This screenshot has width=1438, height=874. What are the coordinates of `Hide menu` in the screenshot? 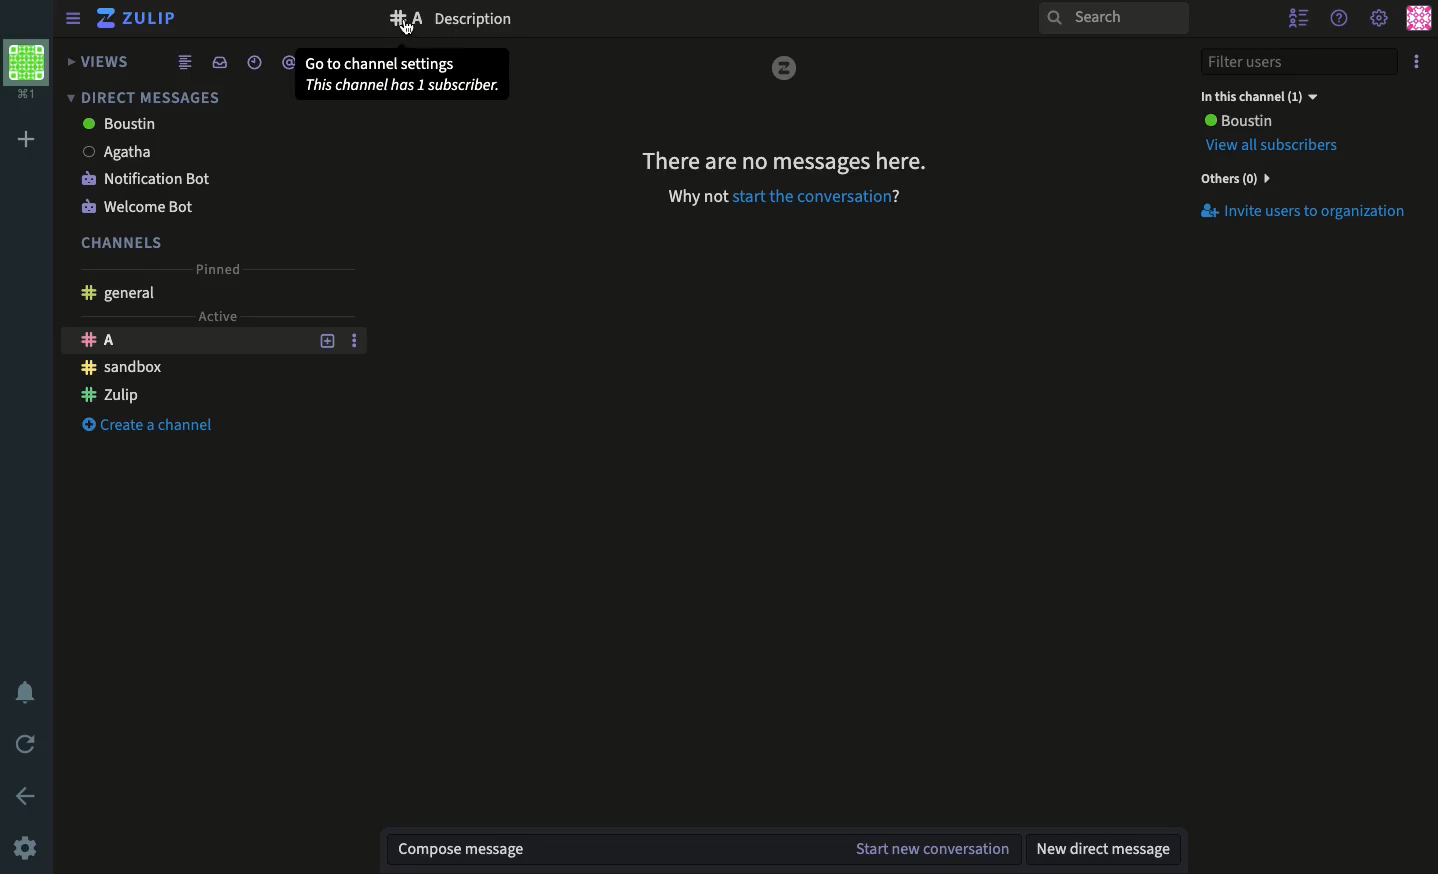 It's located at (70, 19).